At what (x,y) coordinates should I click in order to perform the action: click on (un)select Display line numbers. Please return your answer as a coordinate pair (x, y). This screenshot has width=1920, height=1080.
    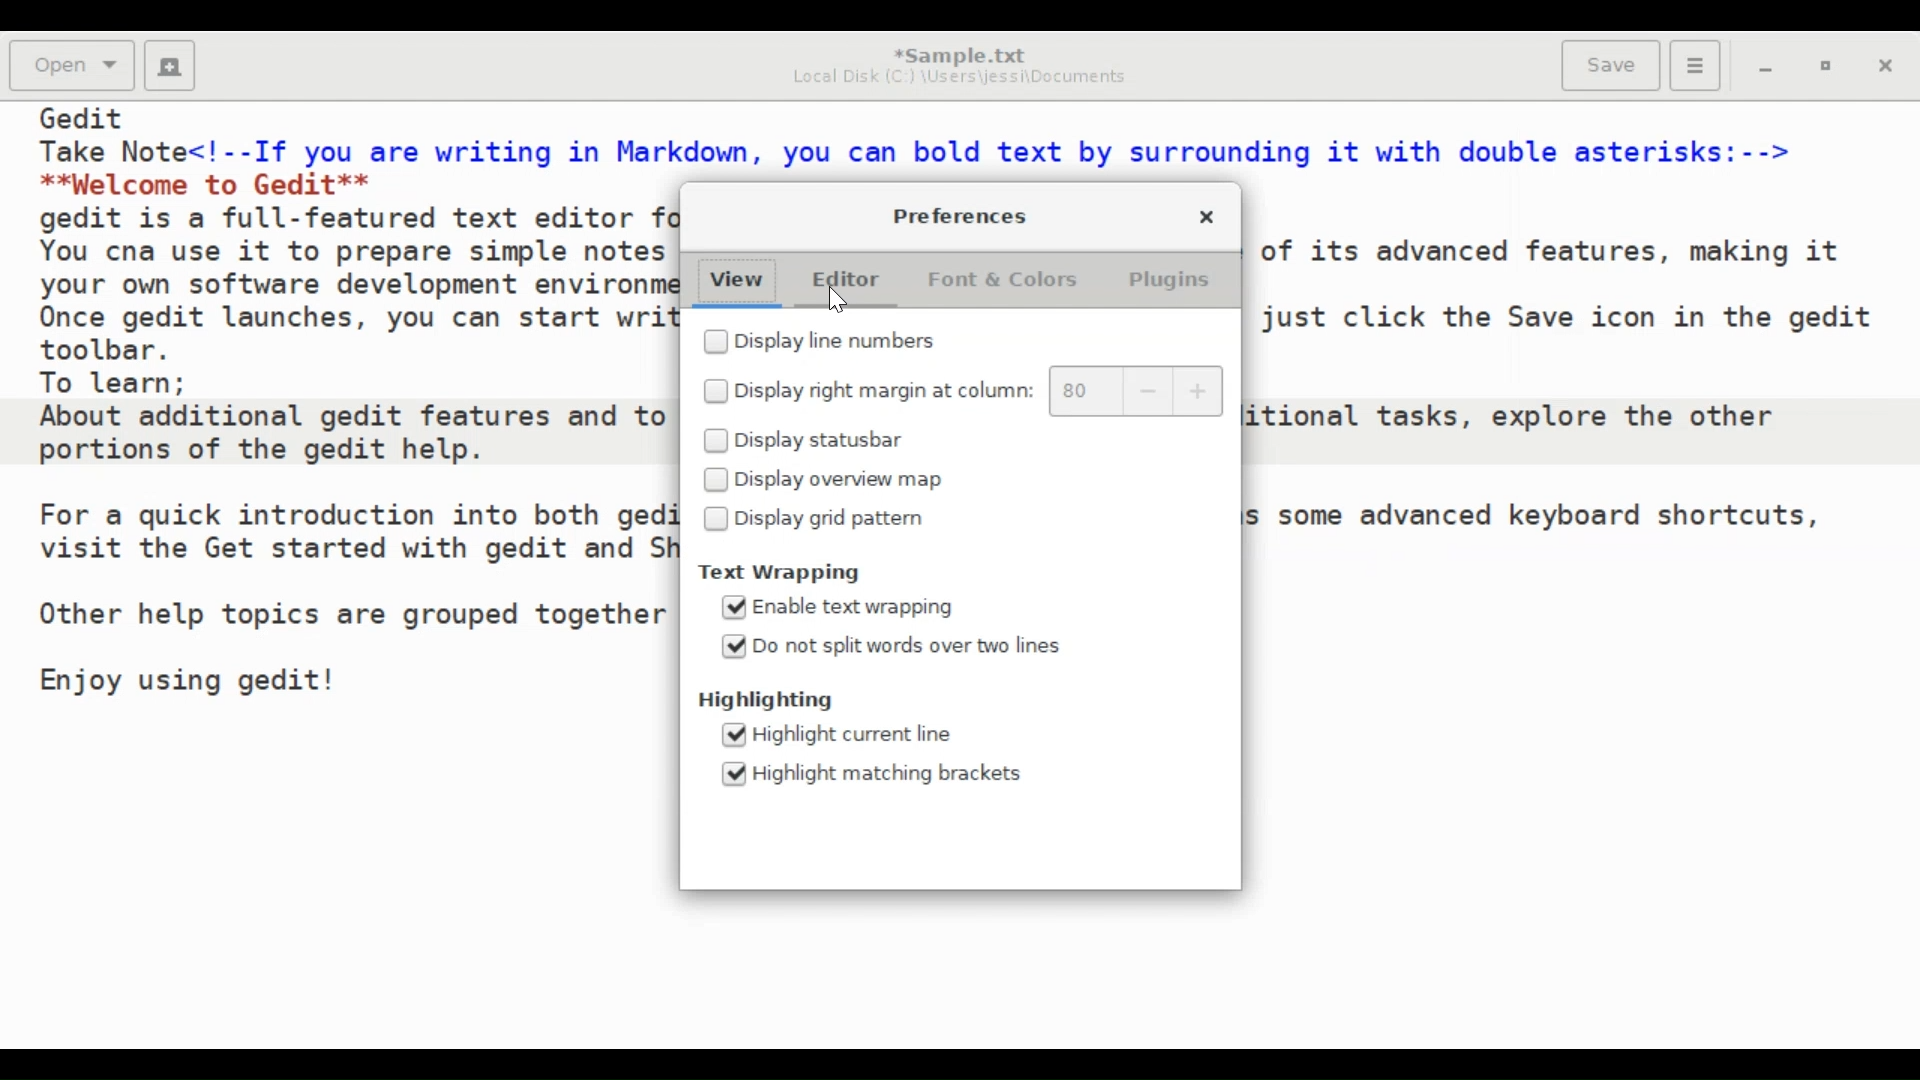
    Looking at the image, I should click on (845, 343).